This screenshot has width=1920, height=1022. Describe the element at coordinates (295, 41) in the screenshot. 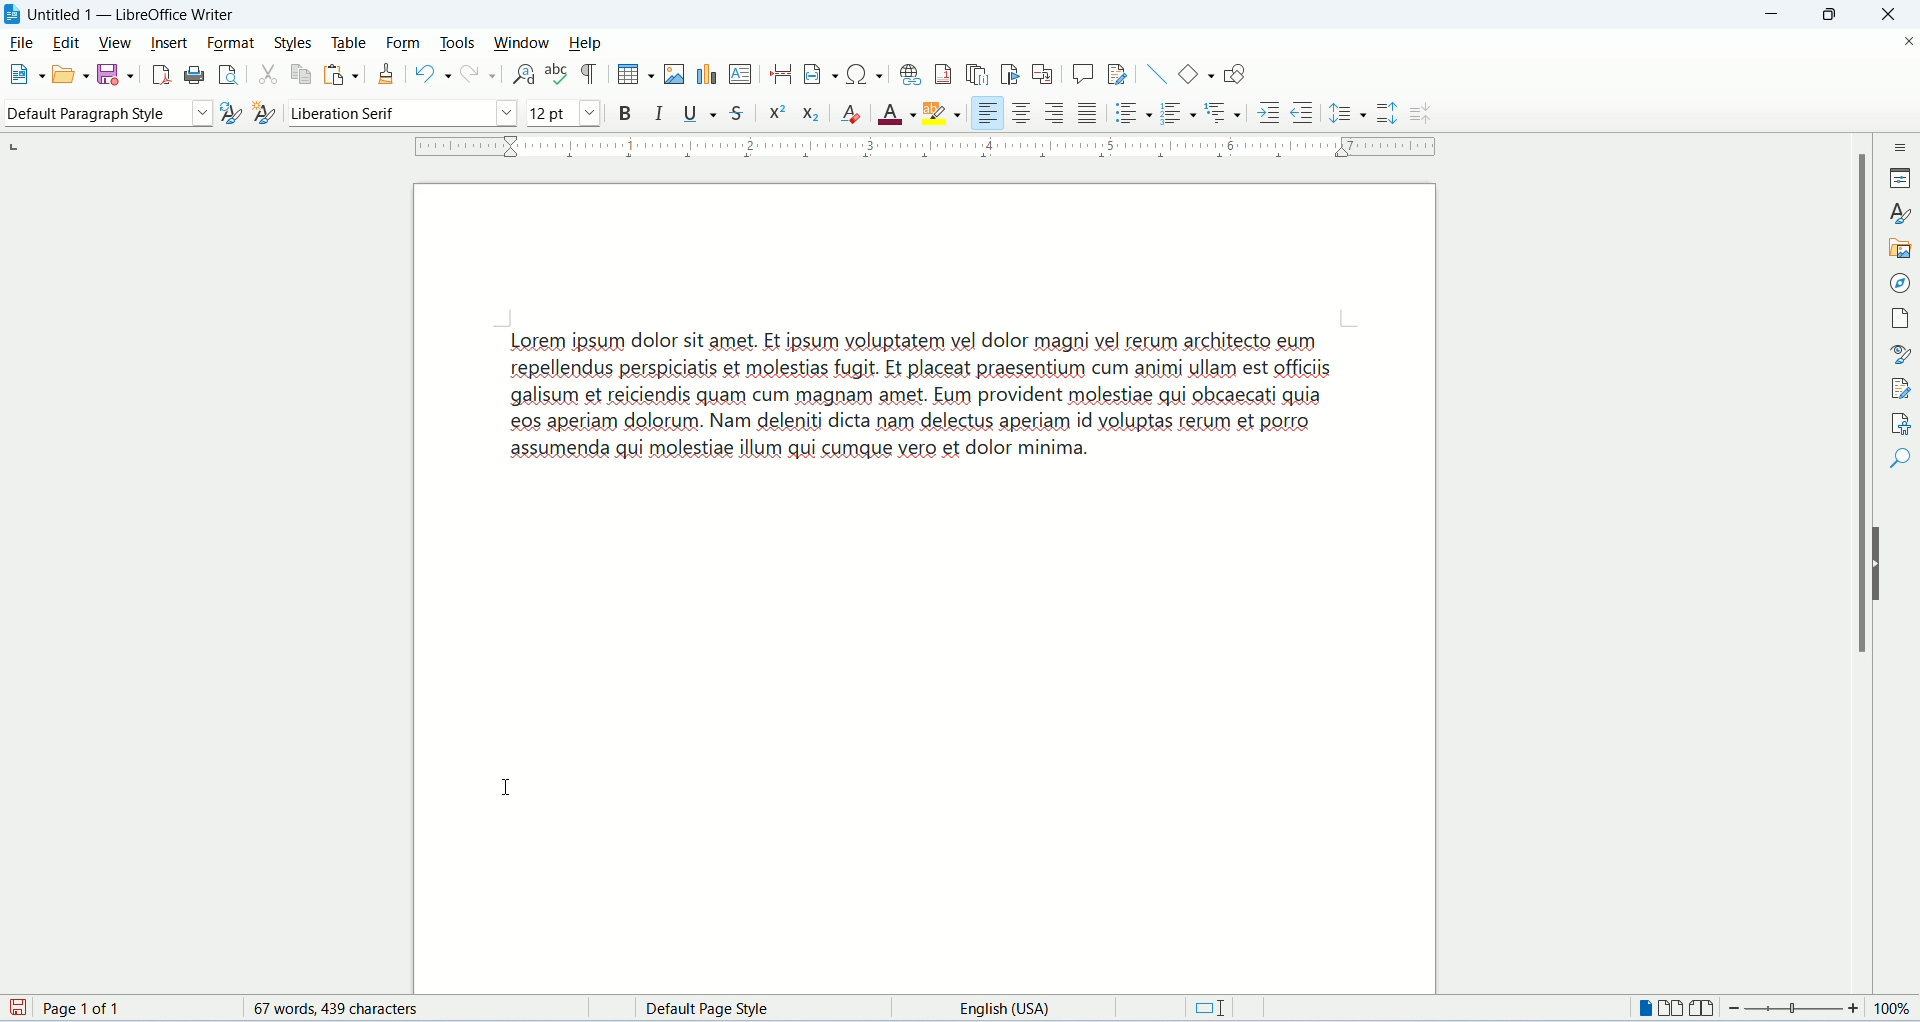

I see `styles` at that location.